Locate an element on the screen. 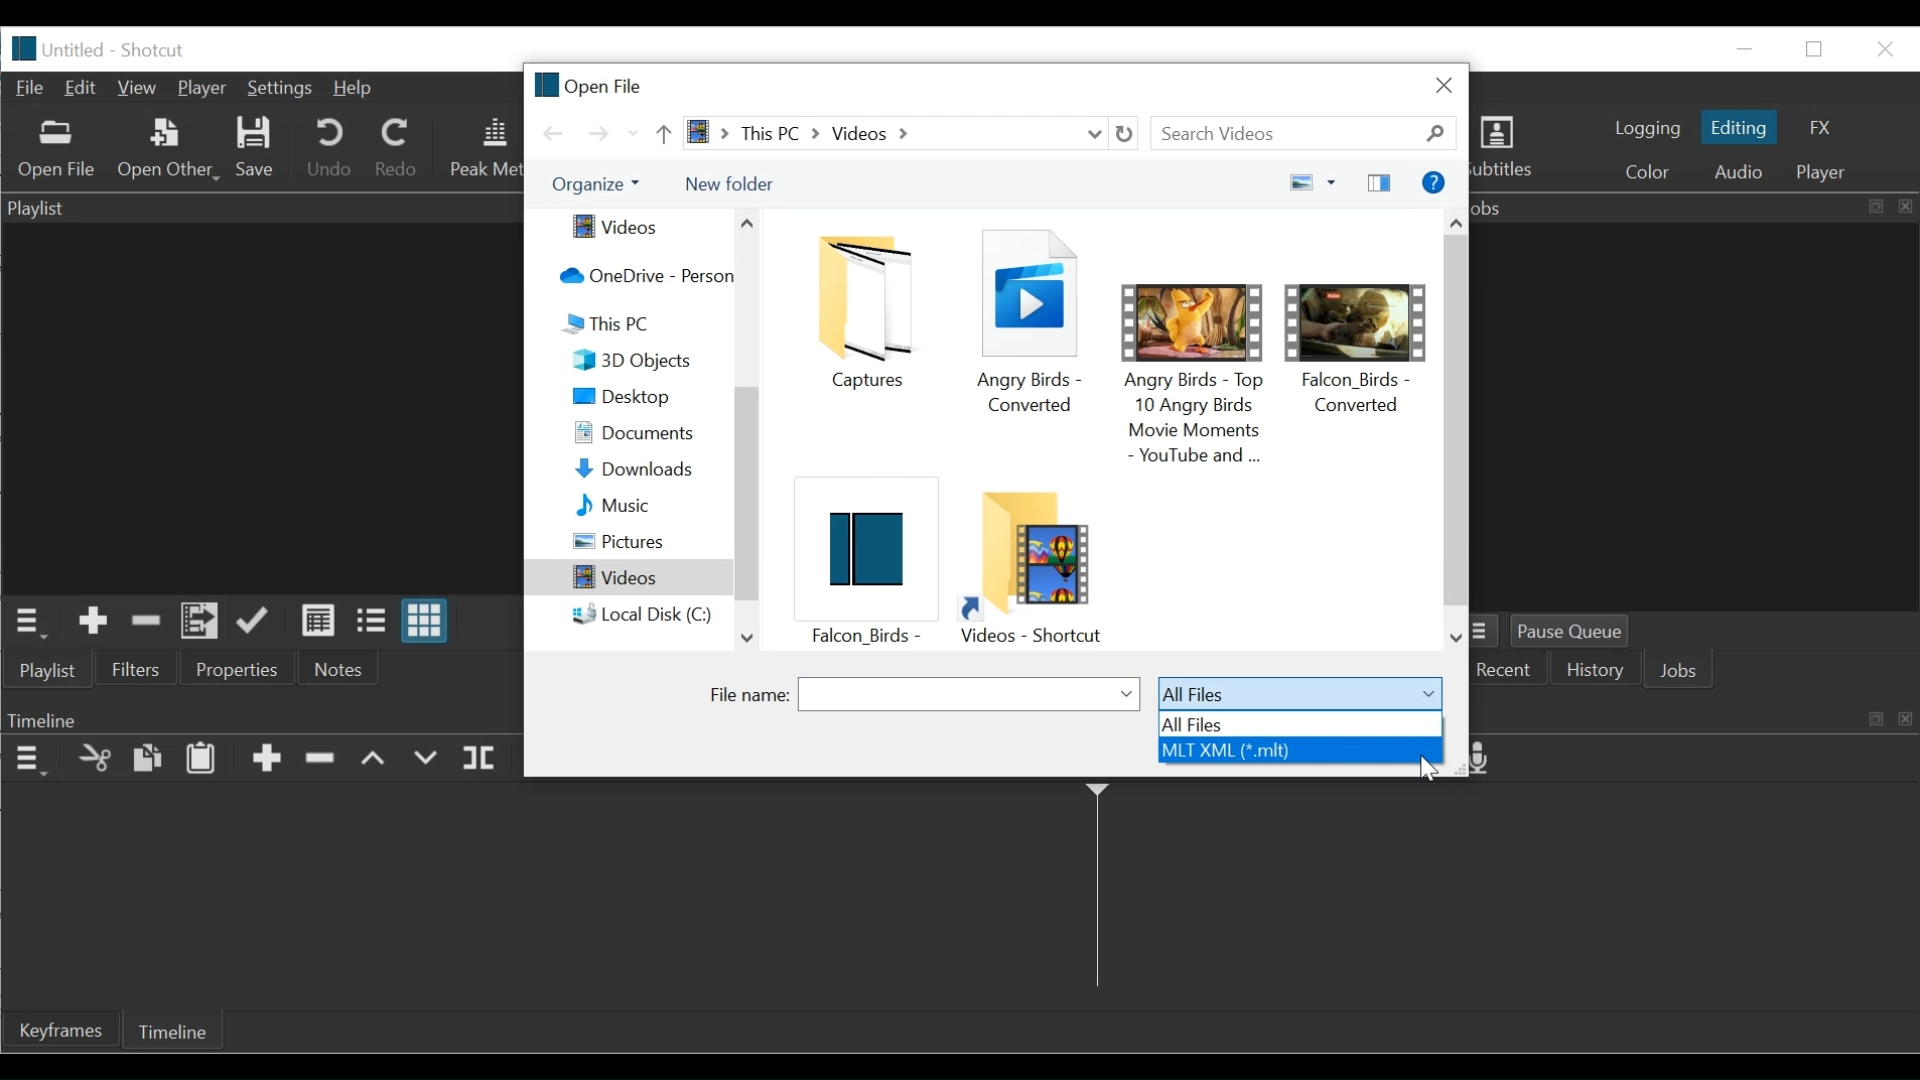 The height and width of the screenshot is (1080, 1920). Restore is located at coordinates (1816, 50).